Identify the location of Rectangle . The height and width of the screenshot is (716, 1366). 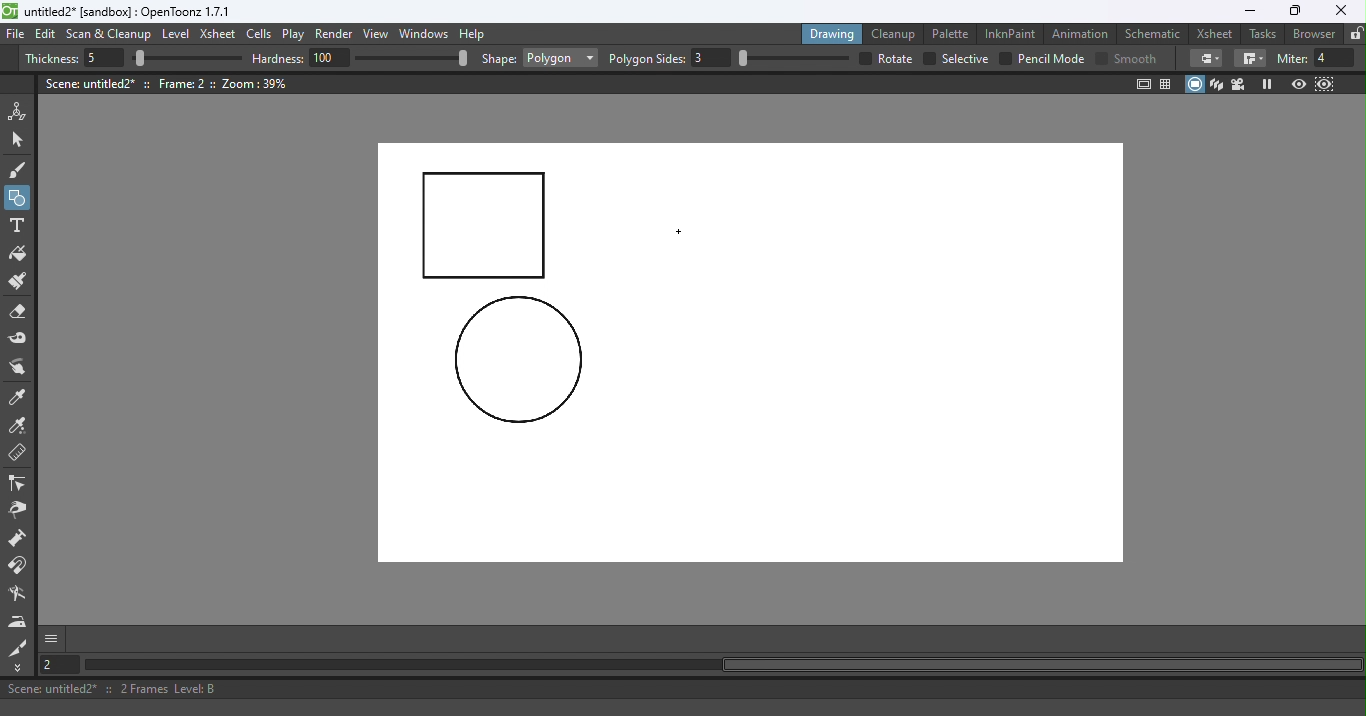
(560, 58).